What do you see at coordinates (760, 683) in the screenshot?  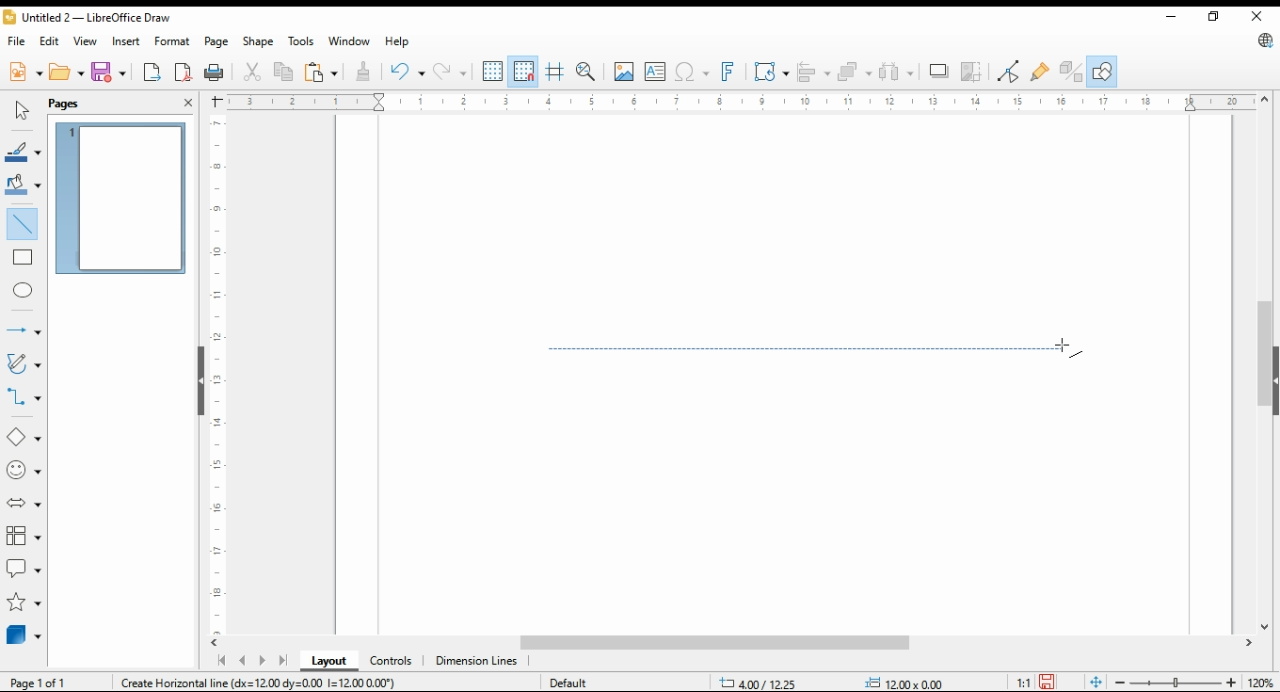 I see `-3.47/10.42` at bounding box center [760, 683].